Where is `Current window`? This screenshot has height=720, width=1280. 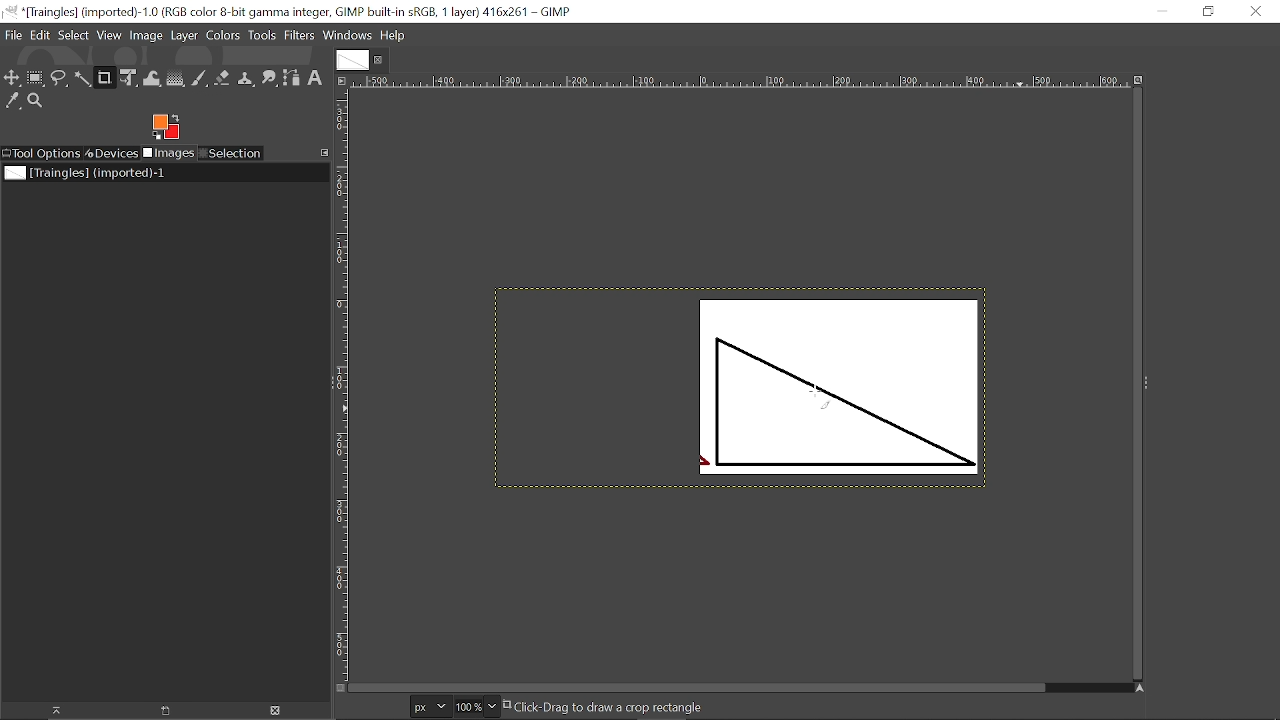
Current window is located at coordinates (290, 11).